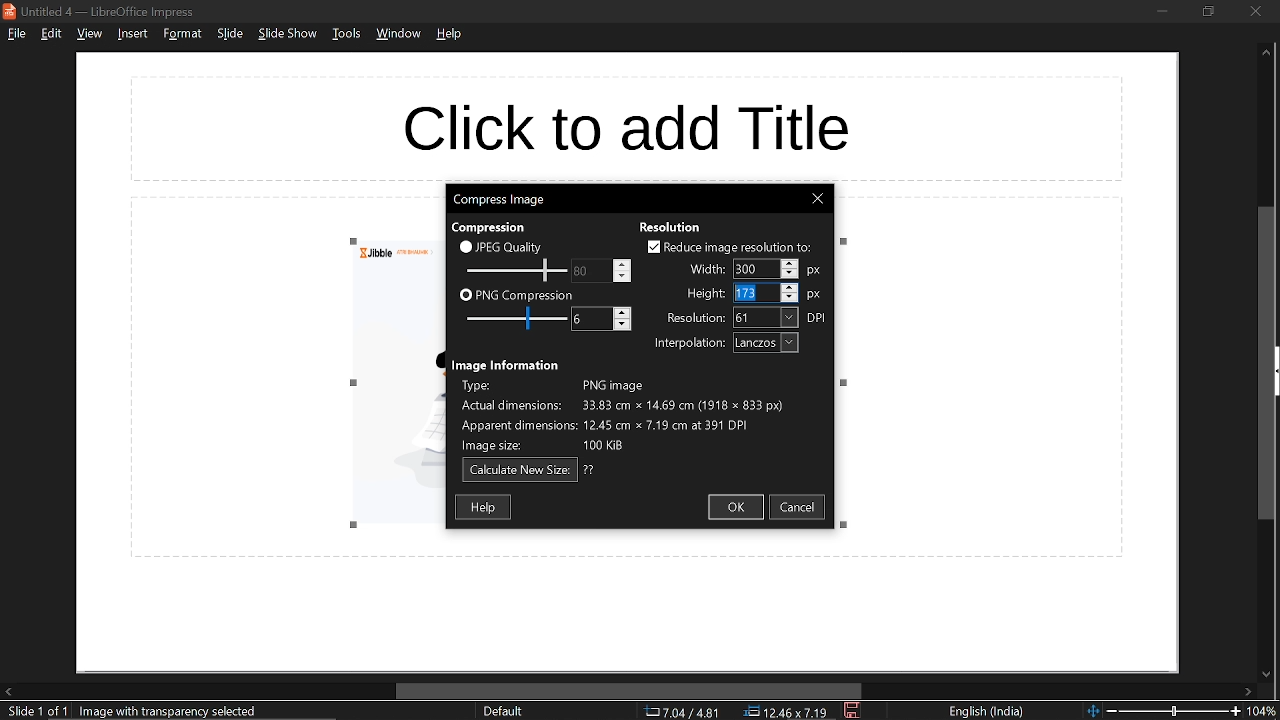 This screenshot has width=1280, height=720. What do you see at coordinates (625, 690) in the screenshot?
I see `horizontal scrollbar` at bounding box center [625, 690].